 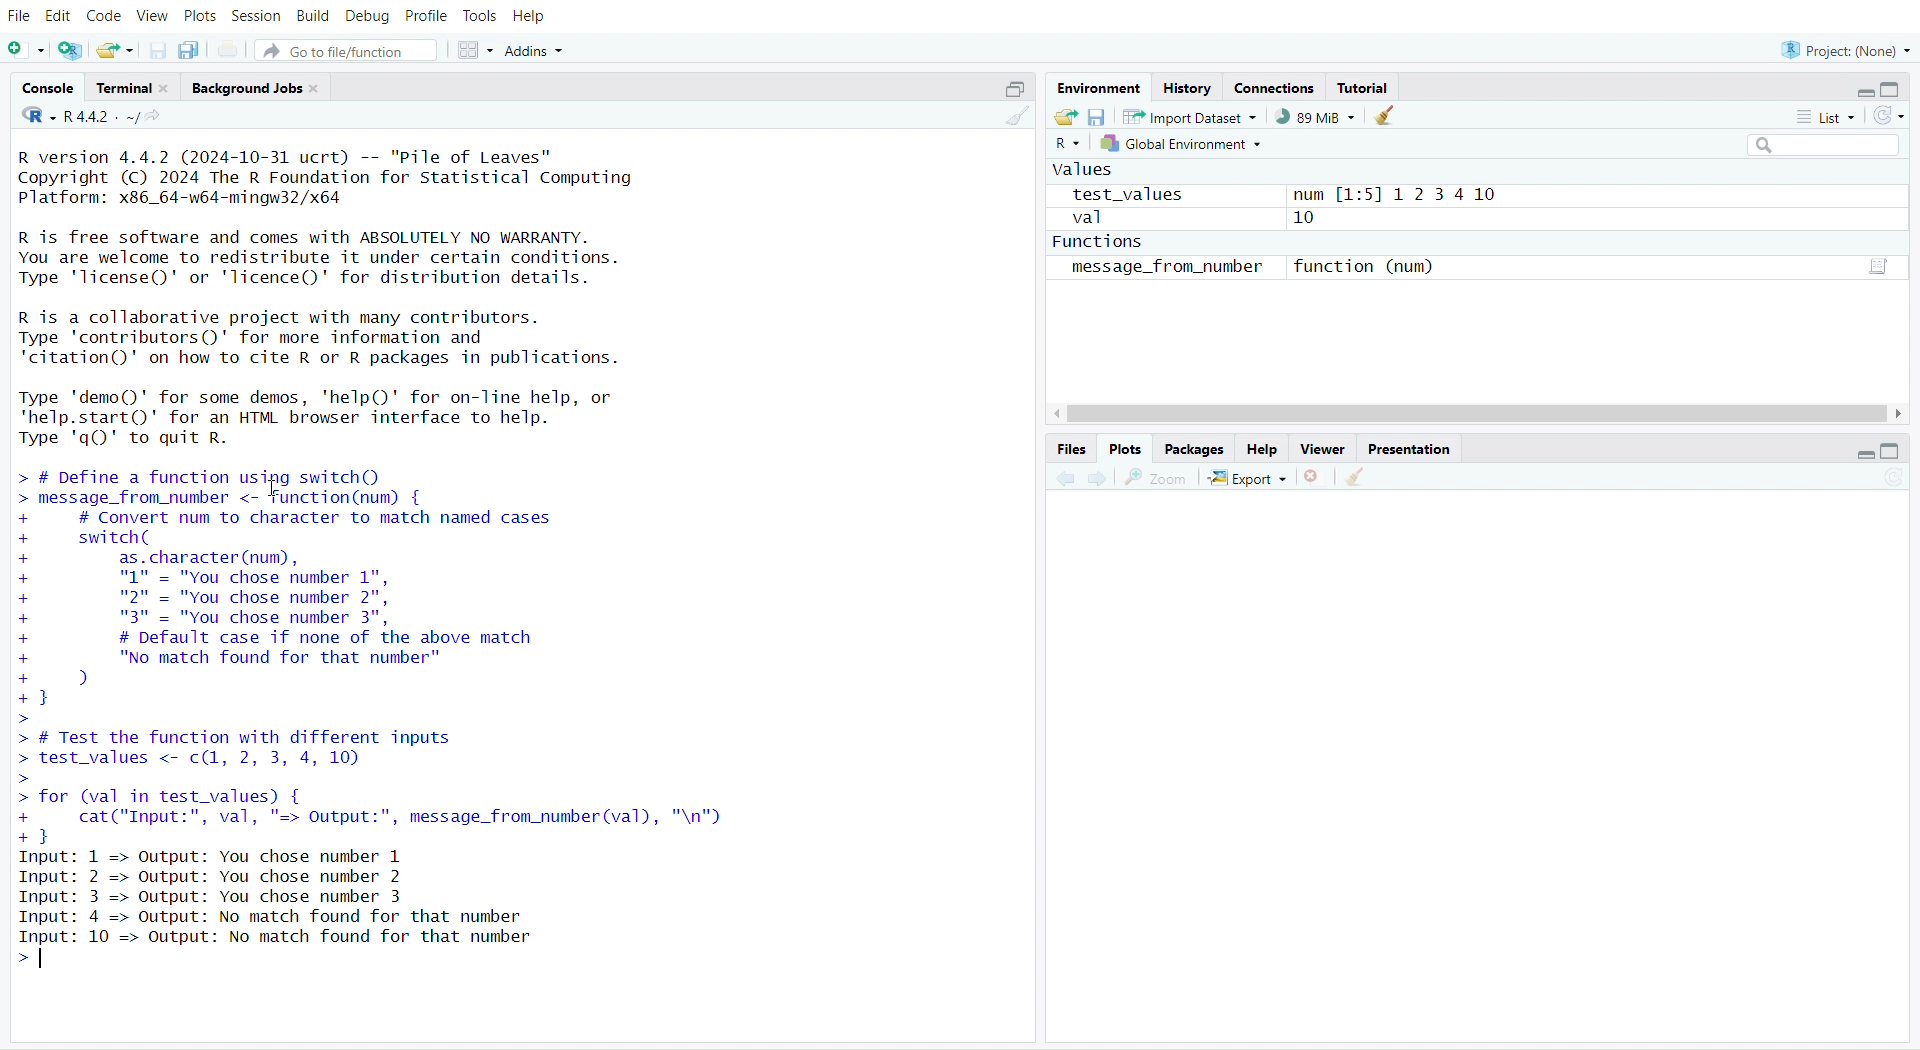 What do you see at coordinates (27, 50) in the screenshot?
I see `New File` at bounding box center [27, 50].